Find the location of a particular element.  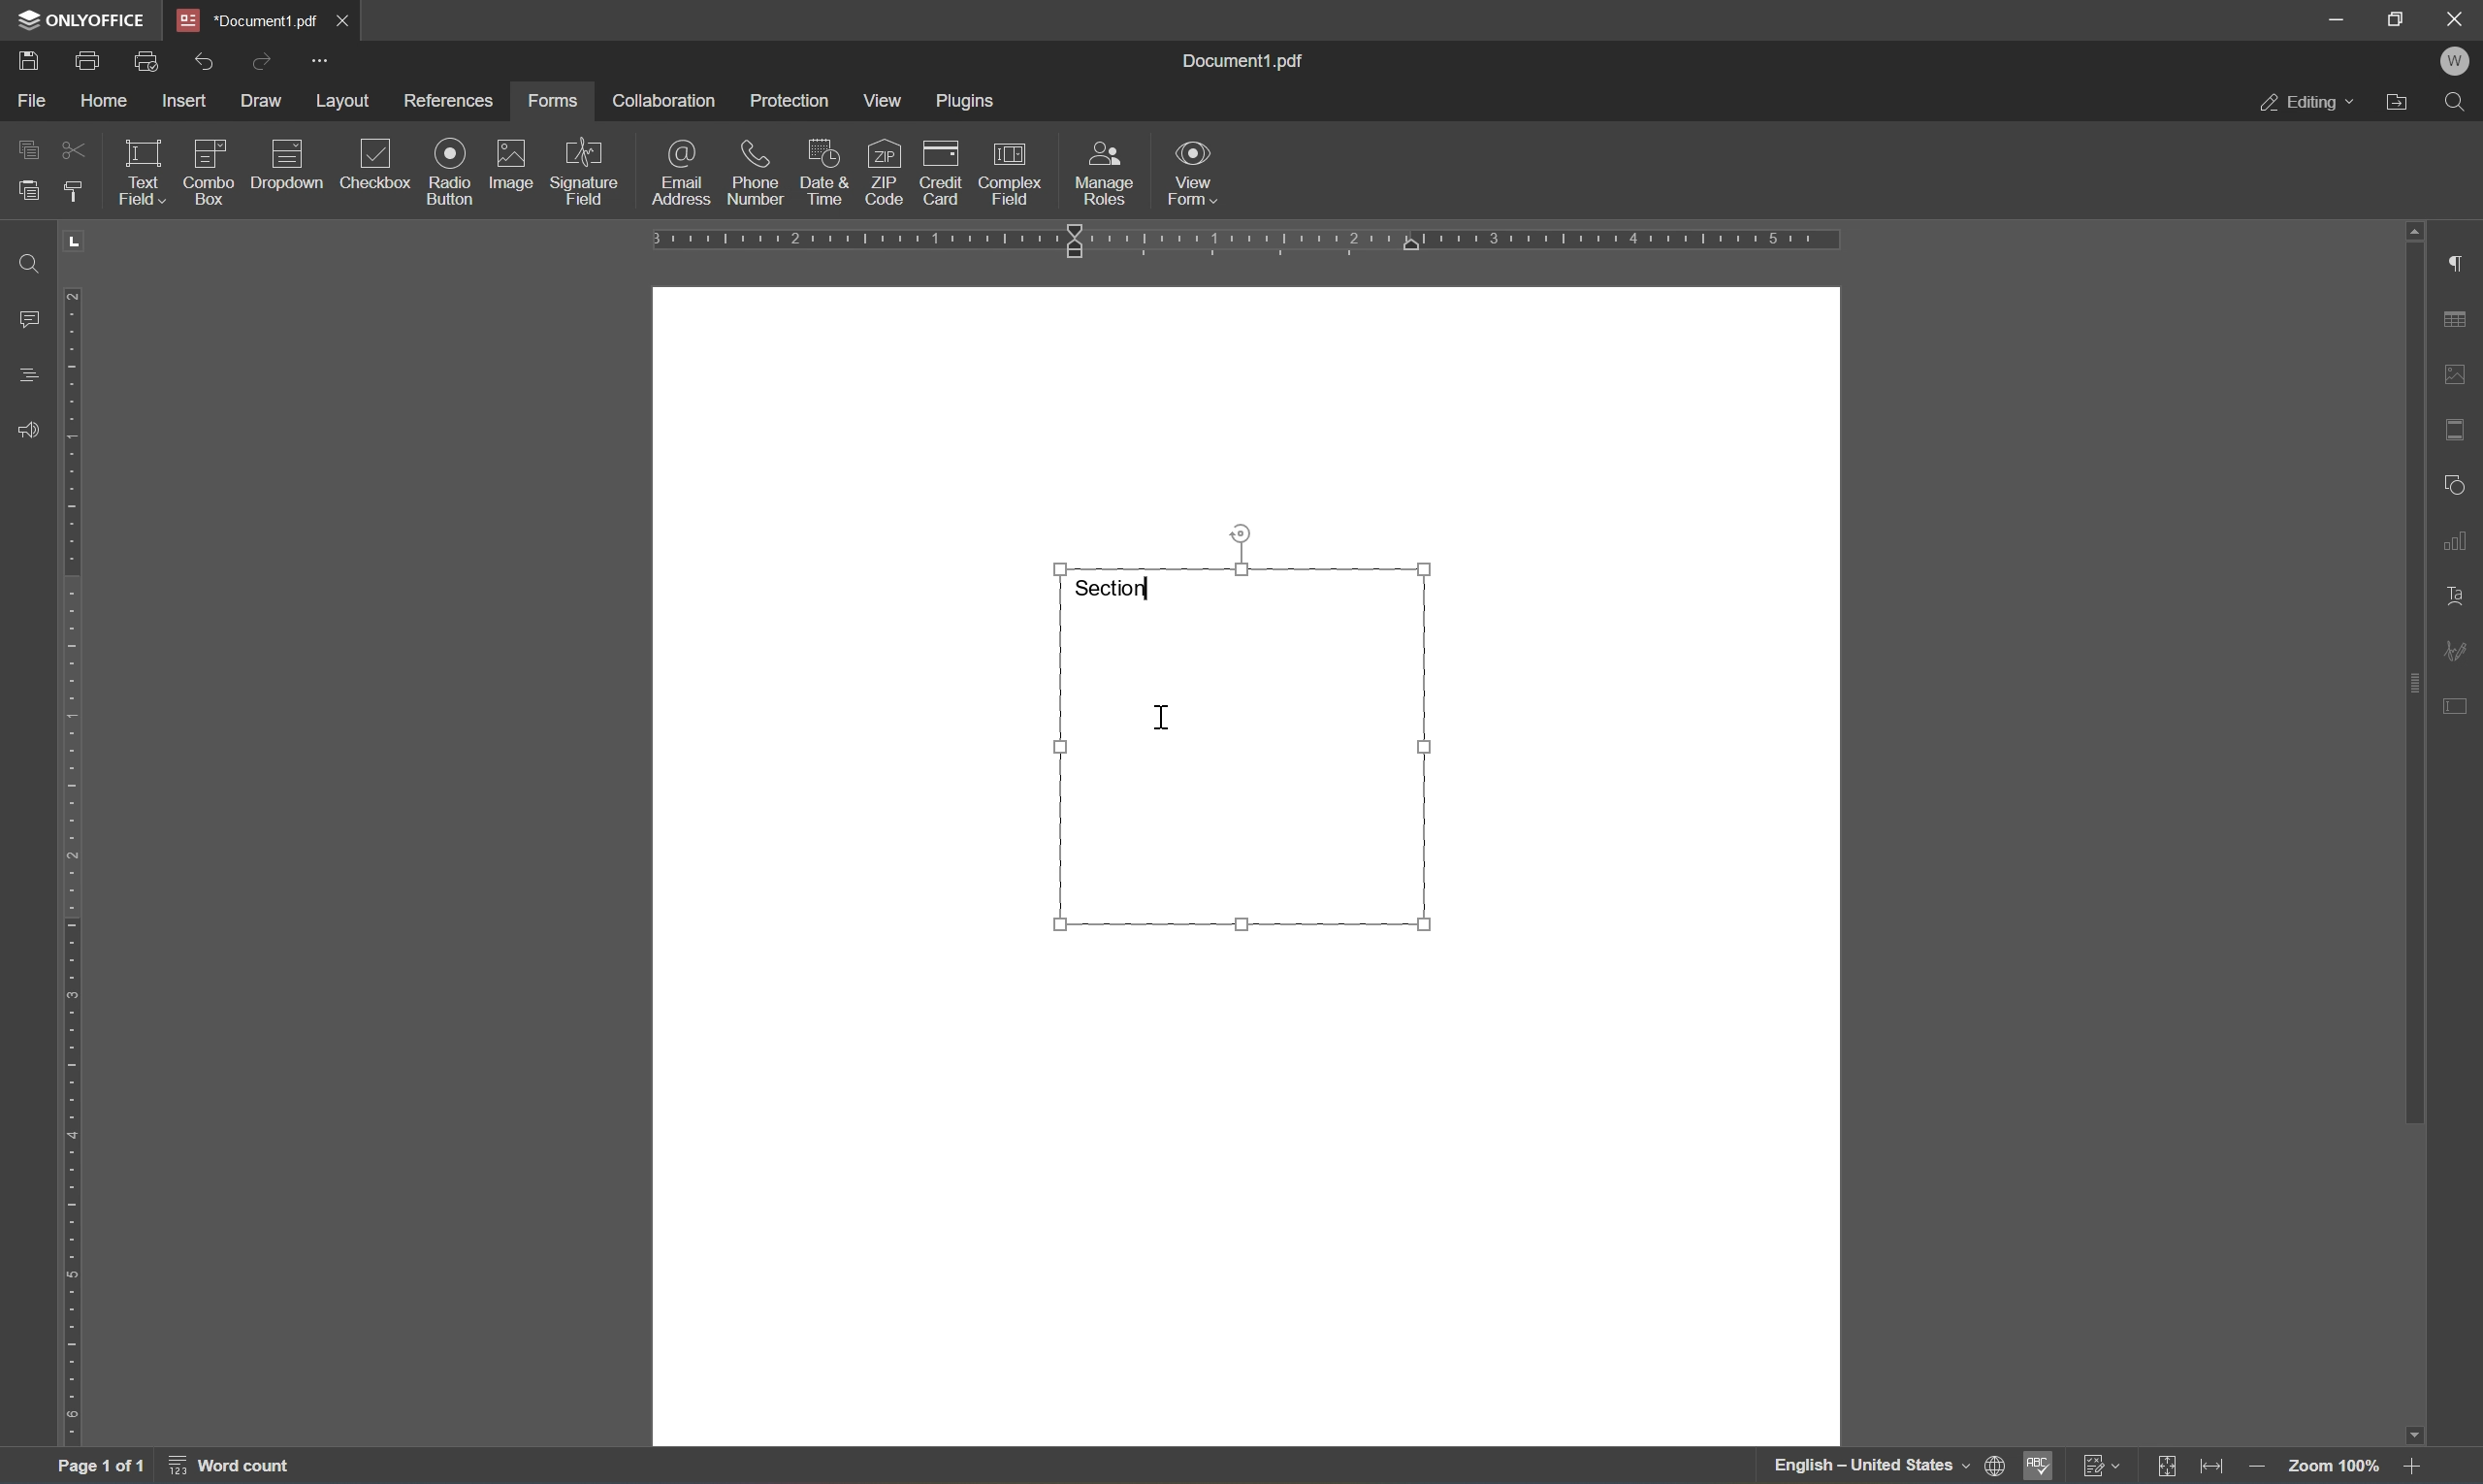

copy is located at coordinates (30, 147).